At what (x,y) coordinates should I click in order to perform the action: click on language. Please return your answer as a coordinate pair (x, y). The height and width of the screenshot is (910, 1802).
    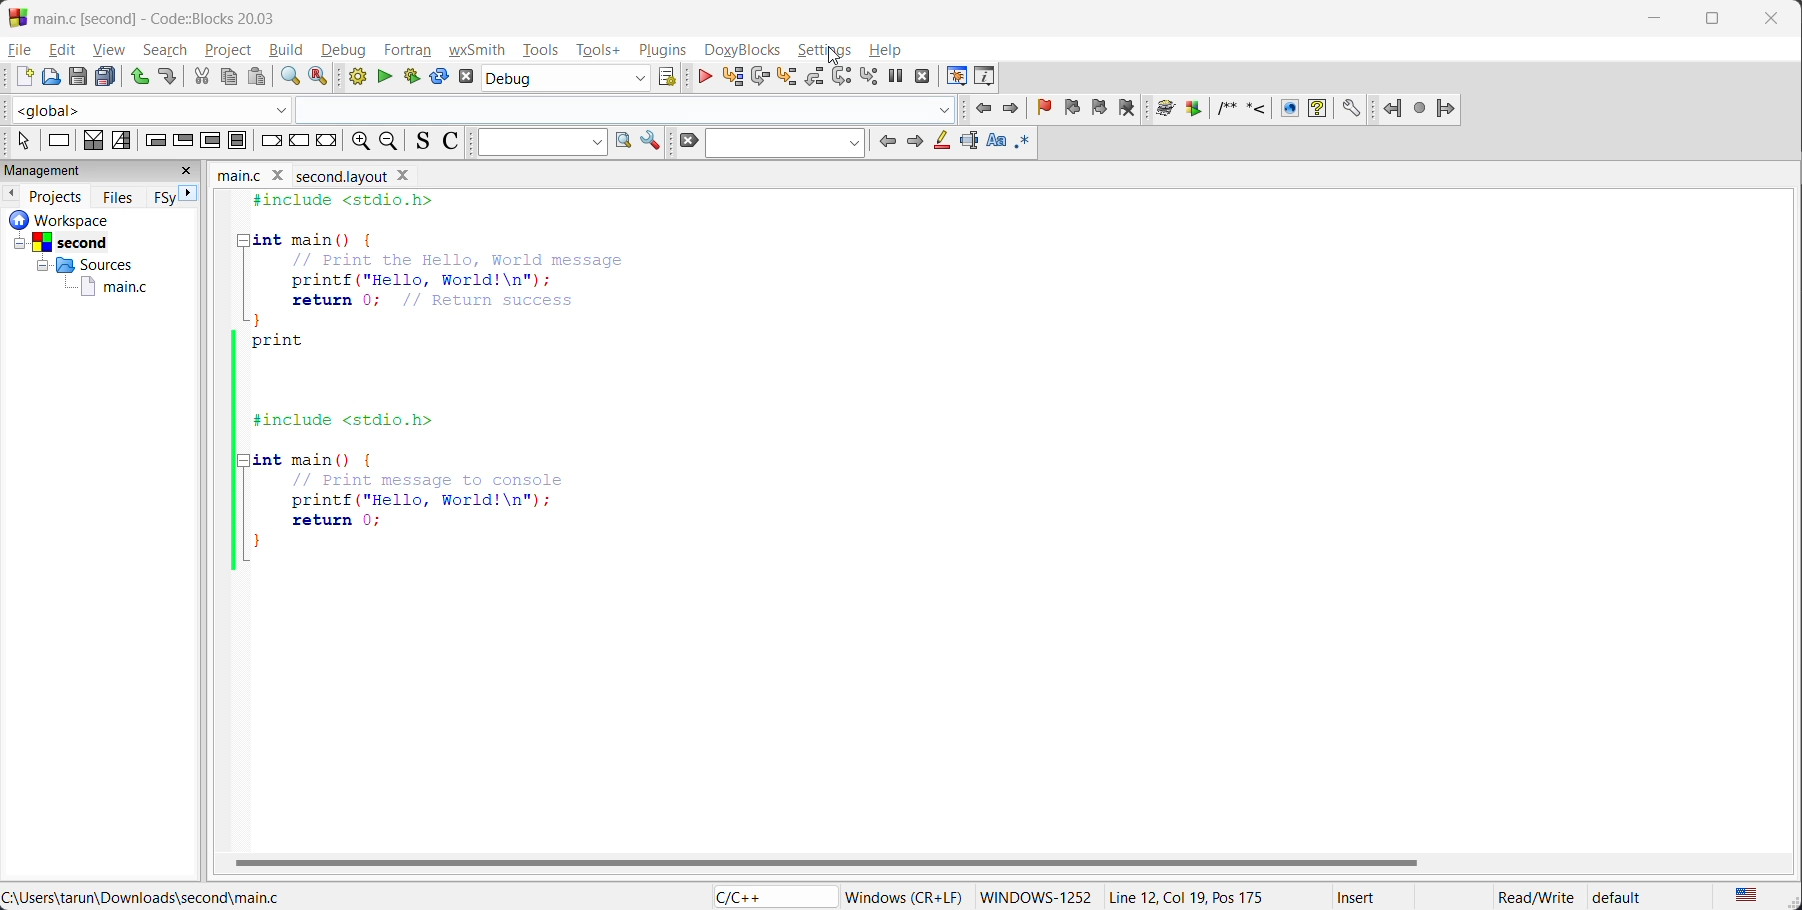
    Looking at the image, I should click on (763, 896).